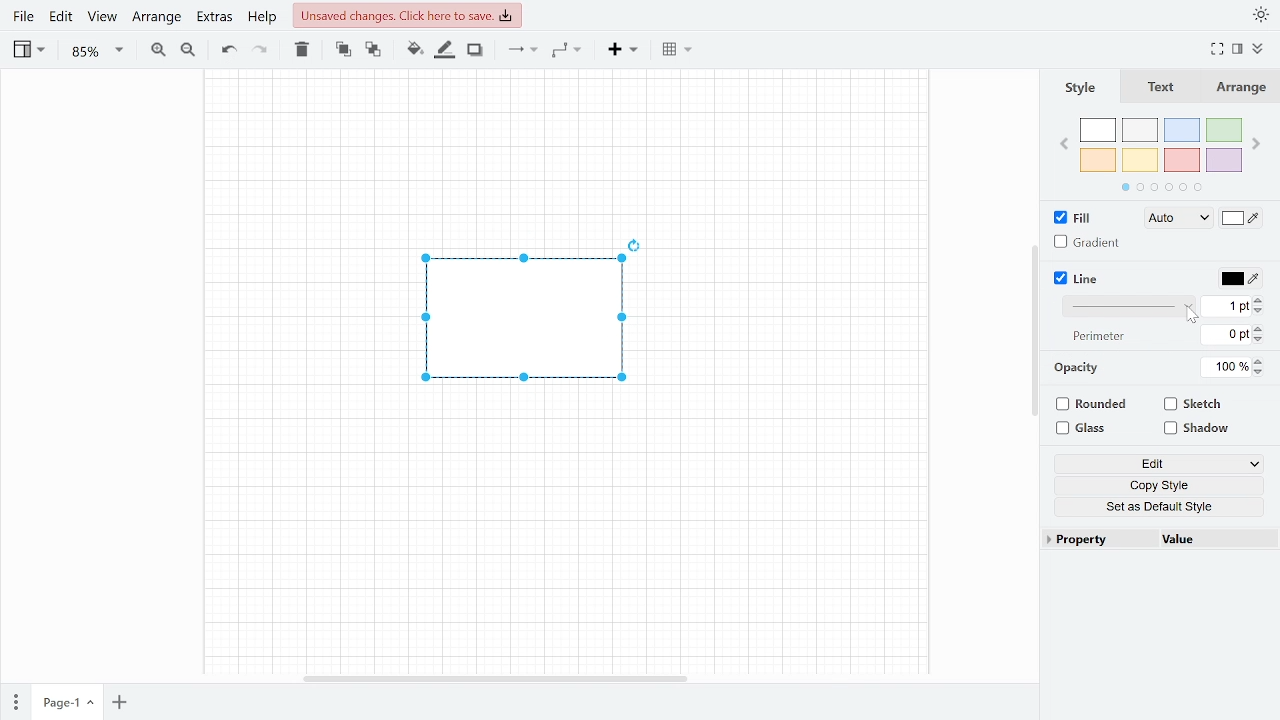  What do you see at coordinates (1260, 311) in the screenshot?
I see `Decrease linewidth` at bounding box center [1260, 311].